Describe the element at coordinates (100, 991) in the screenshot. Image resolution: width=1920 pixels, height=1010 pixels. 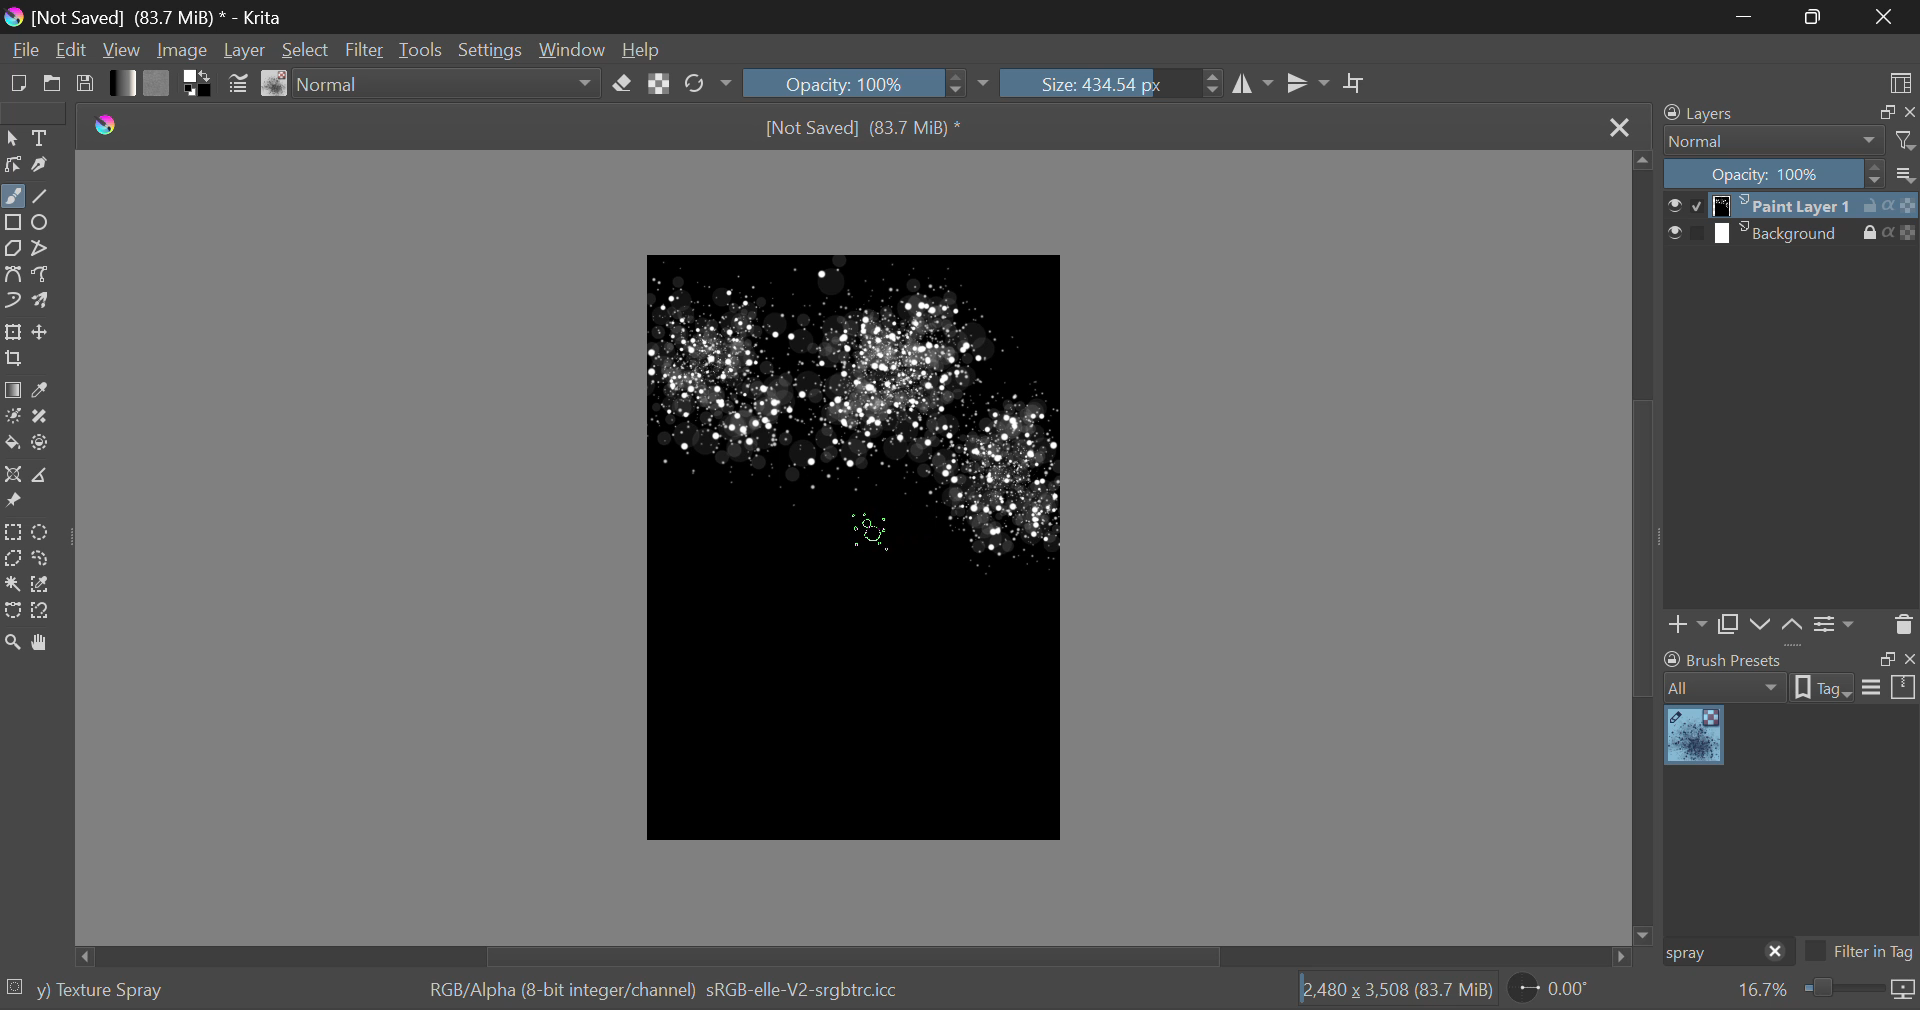
I see `y) Texture Spray` at that location.